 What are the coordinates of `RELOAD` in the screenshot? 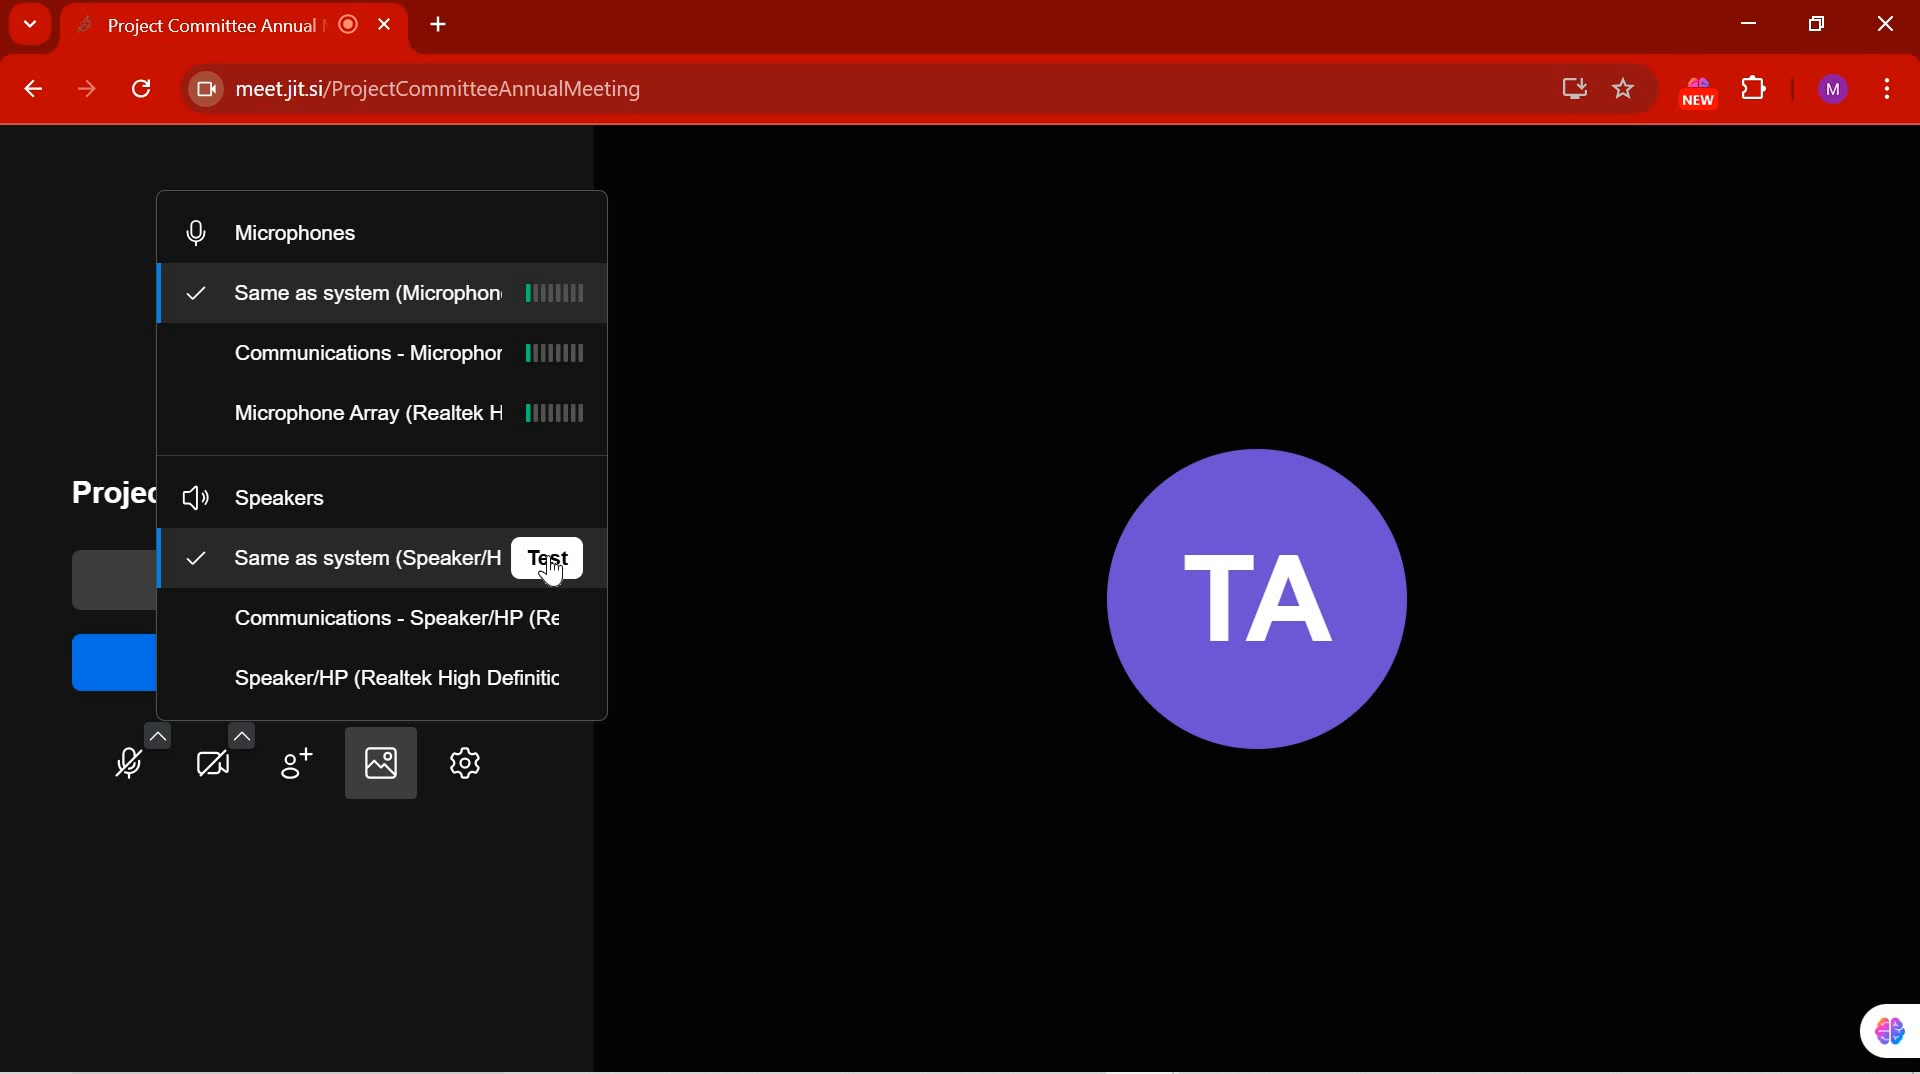 It's located at (143, 93).